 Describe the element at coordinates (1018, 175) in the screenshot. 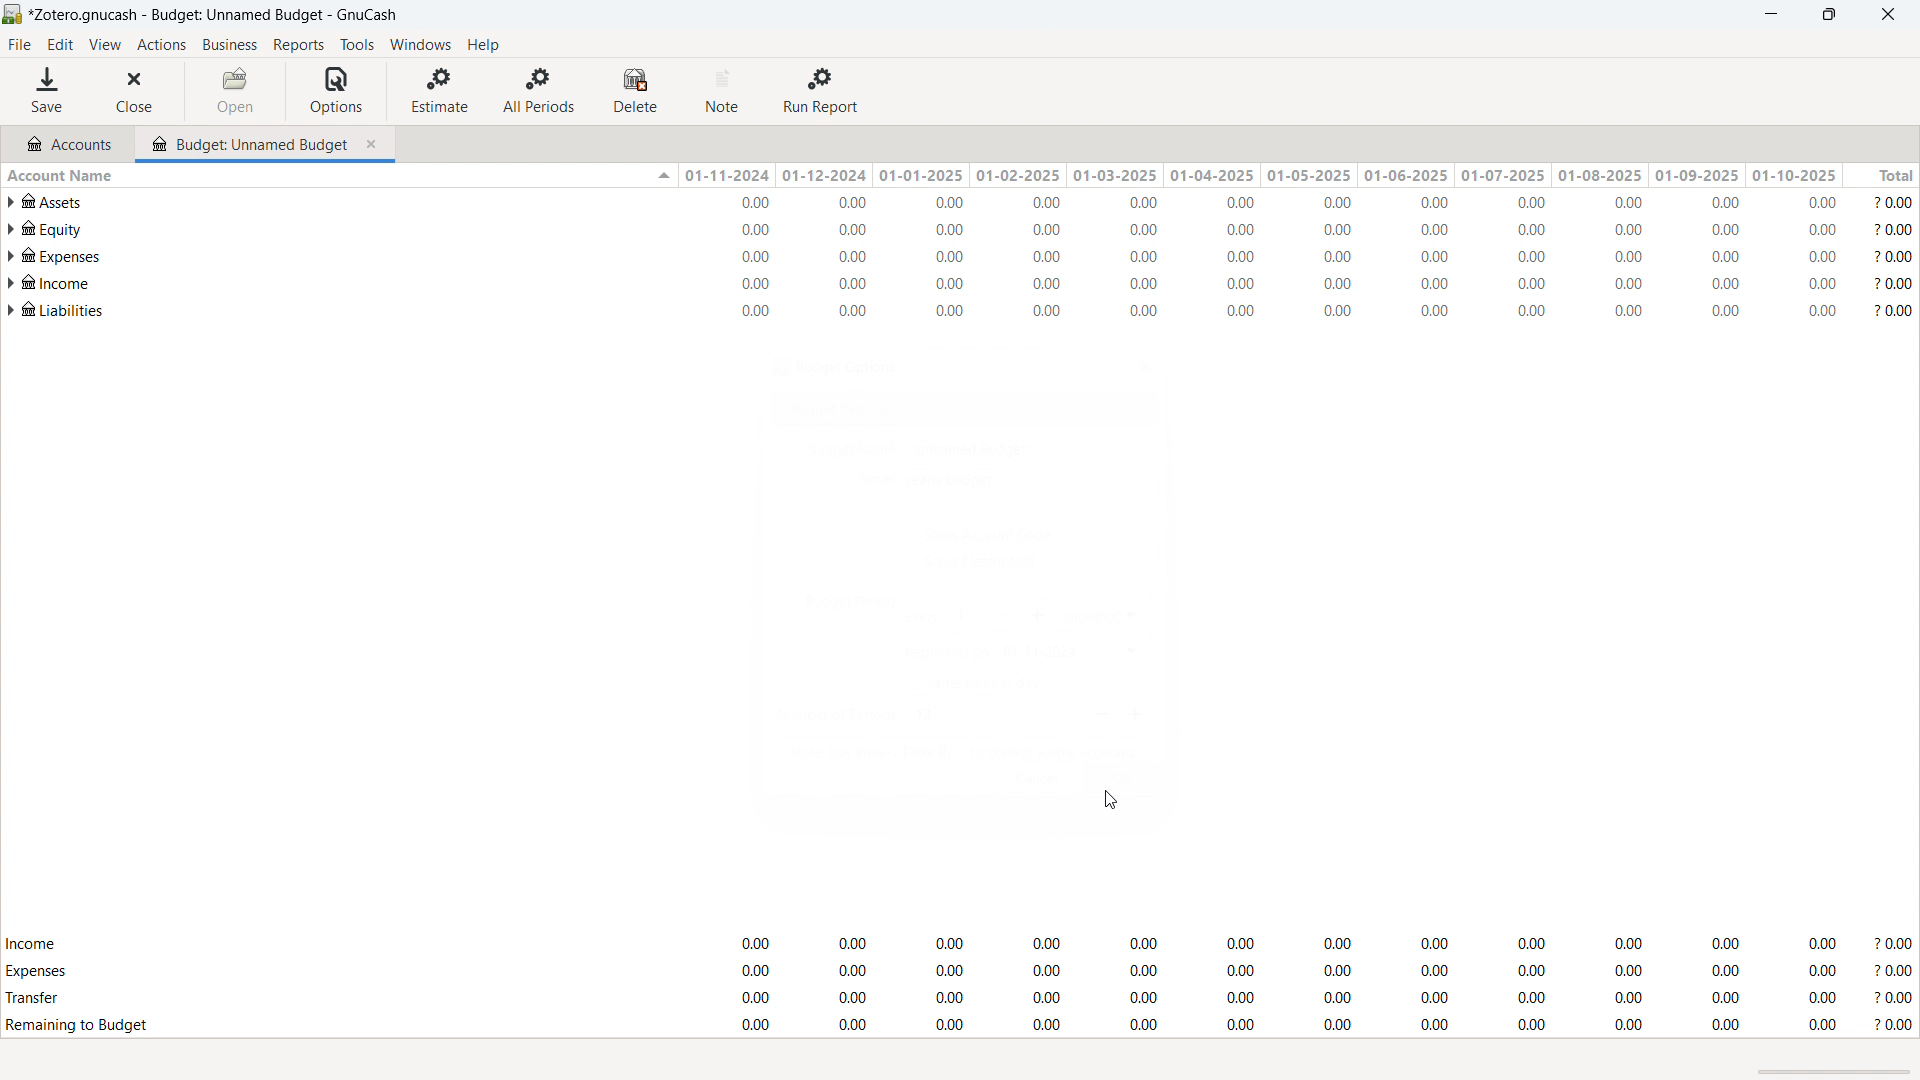

I see `01-02-2025` at that location.